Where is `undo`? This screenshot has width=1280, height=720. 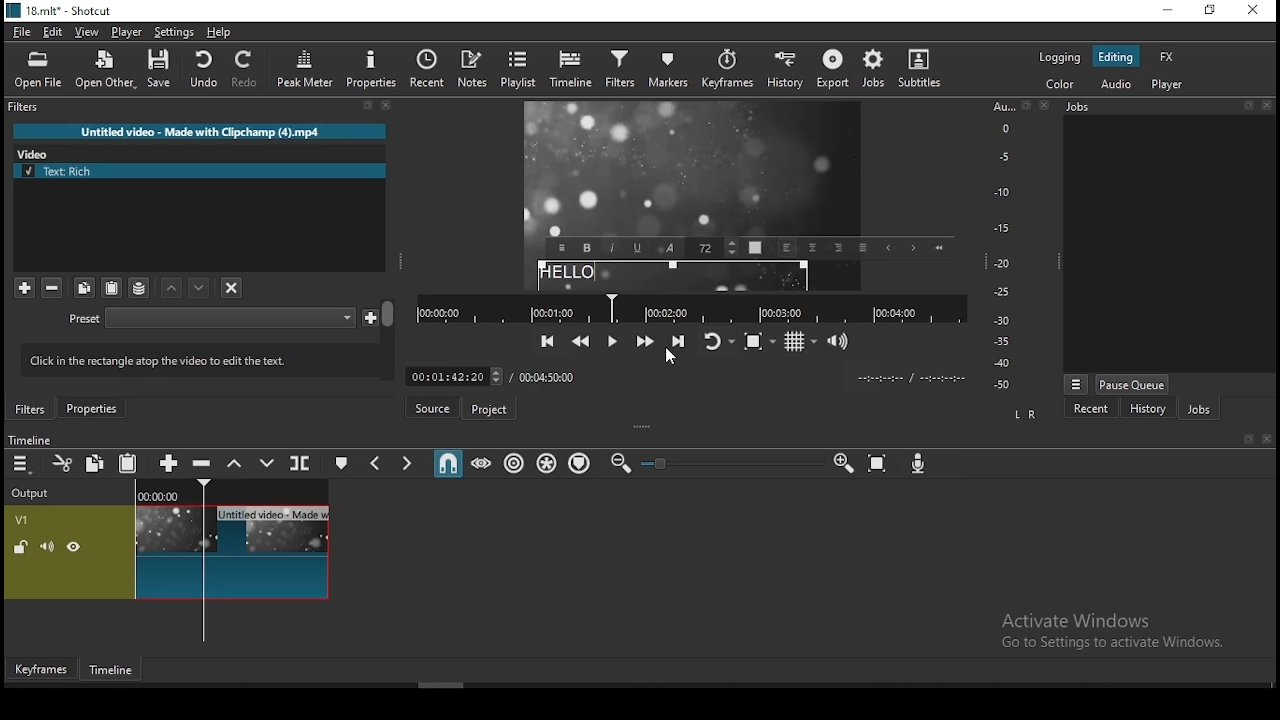
undo is located at coordinates (203, 69).